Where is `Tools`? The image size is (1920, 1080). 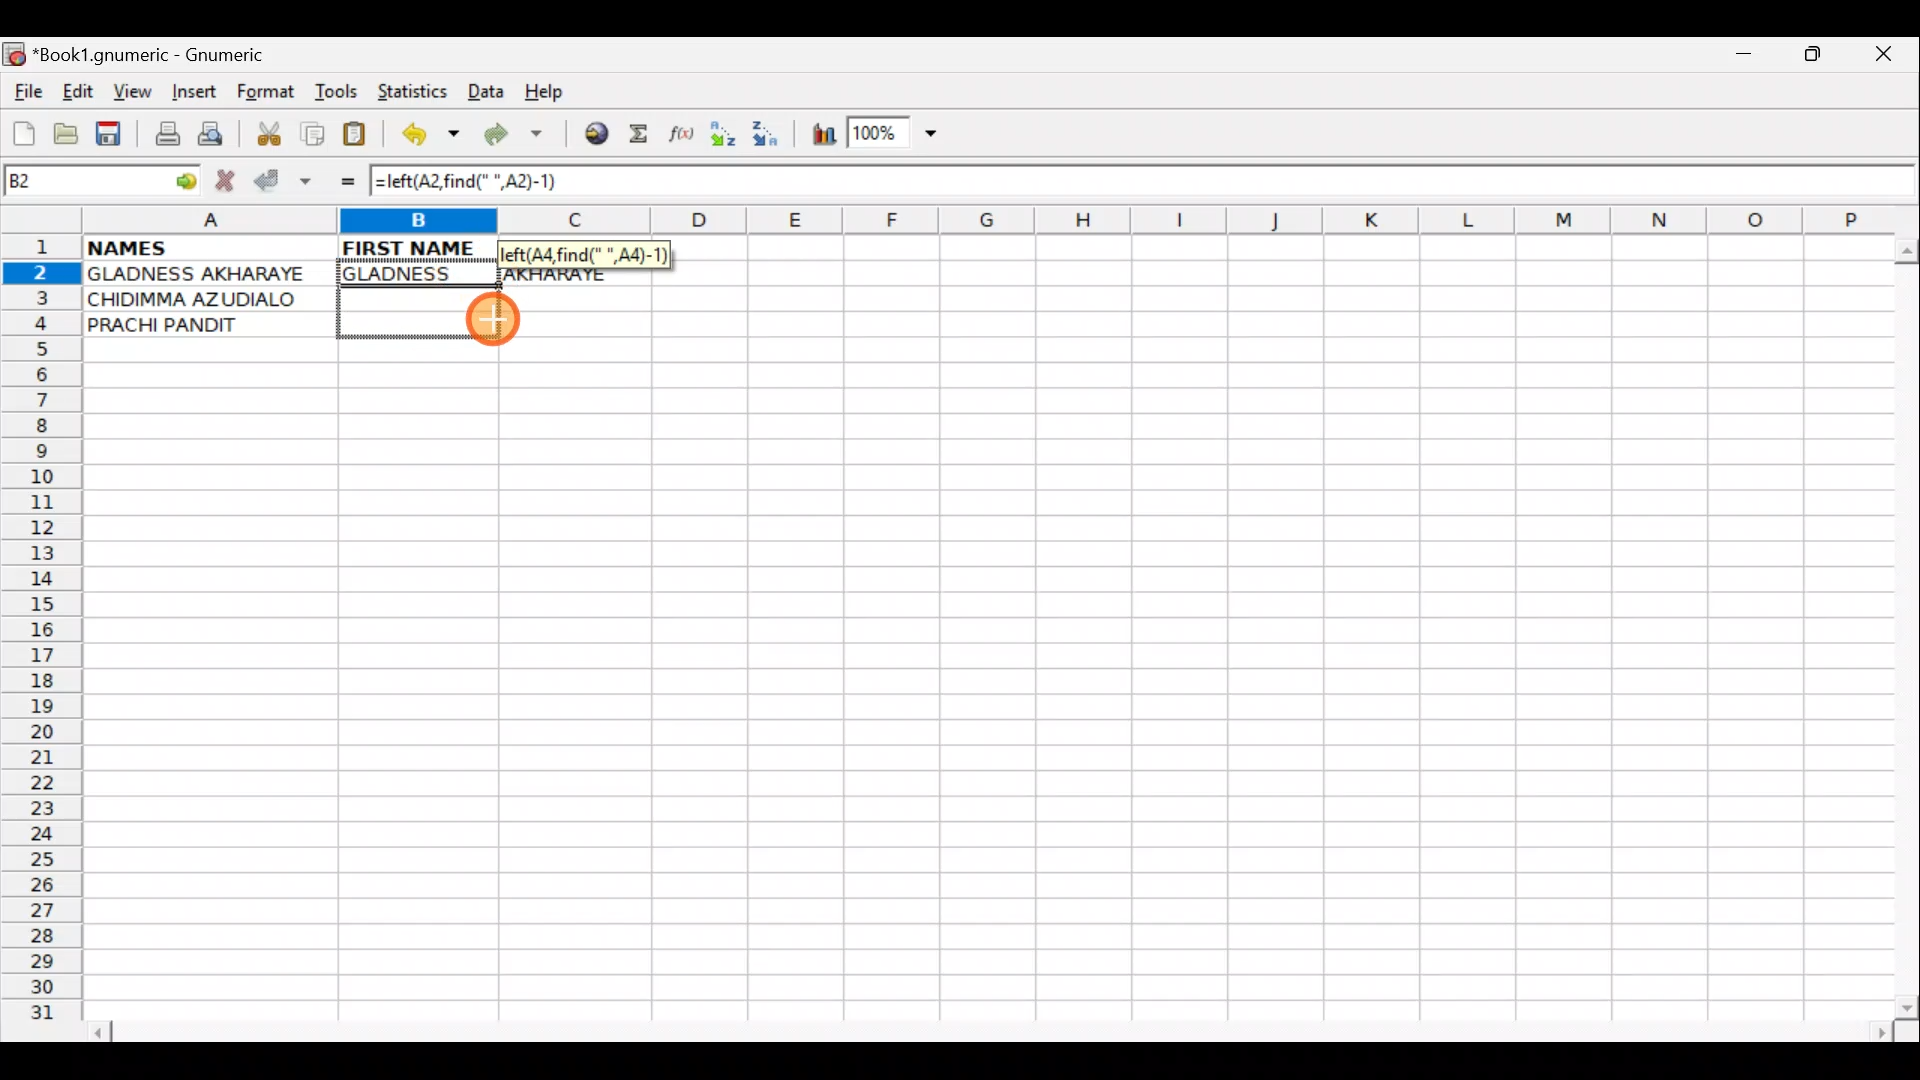
Tools is located at coordinates (338, 92).